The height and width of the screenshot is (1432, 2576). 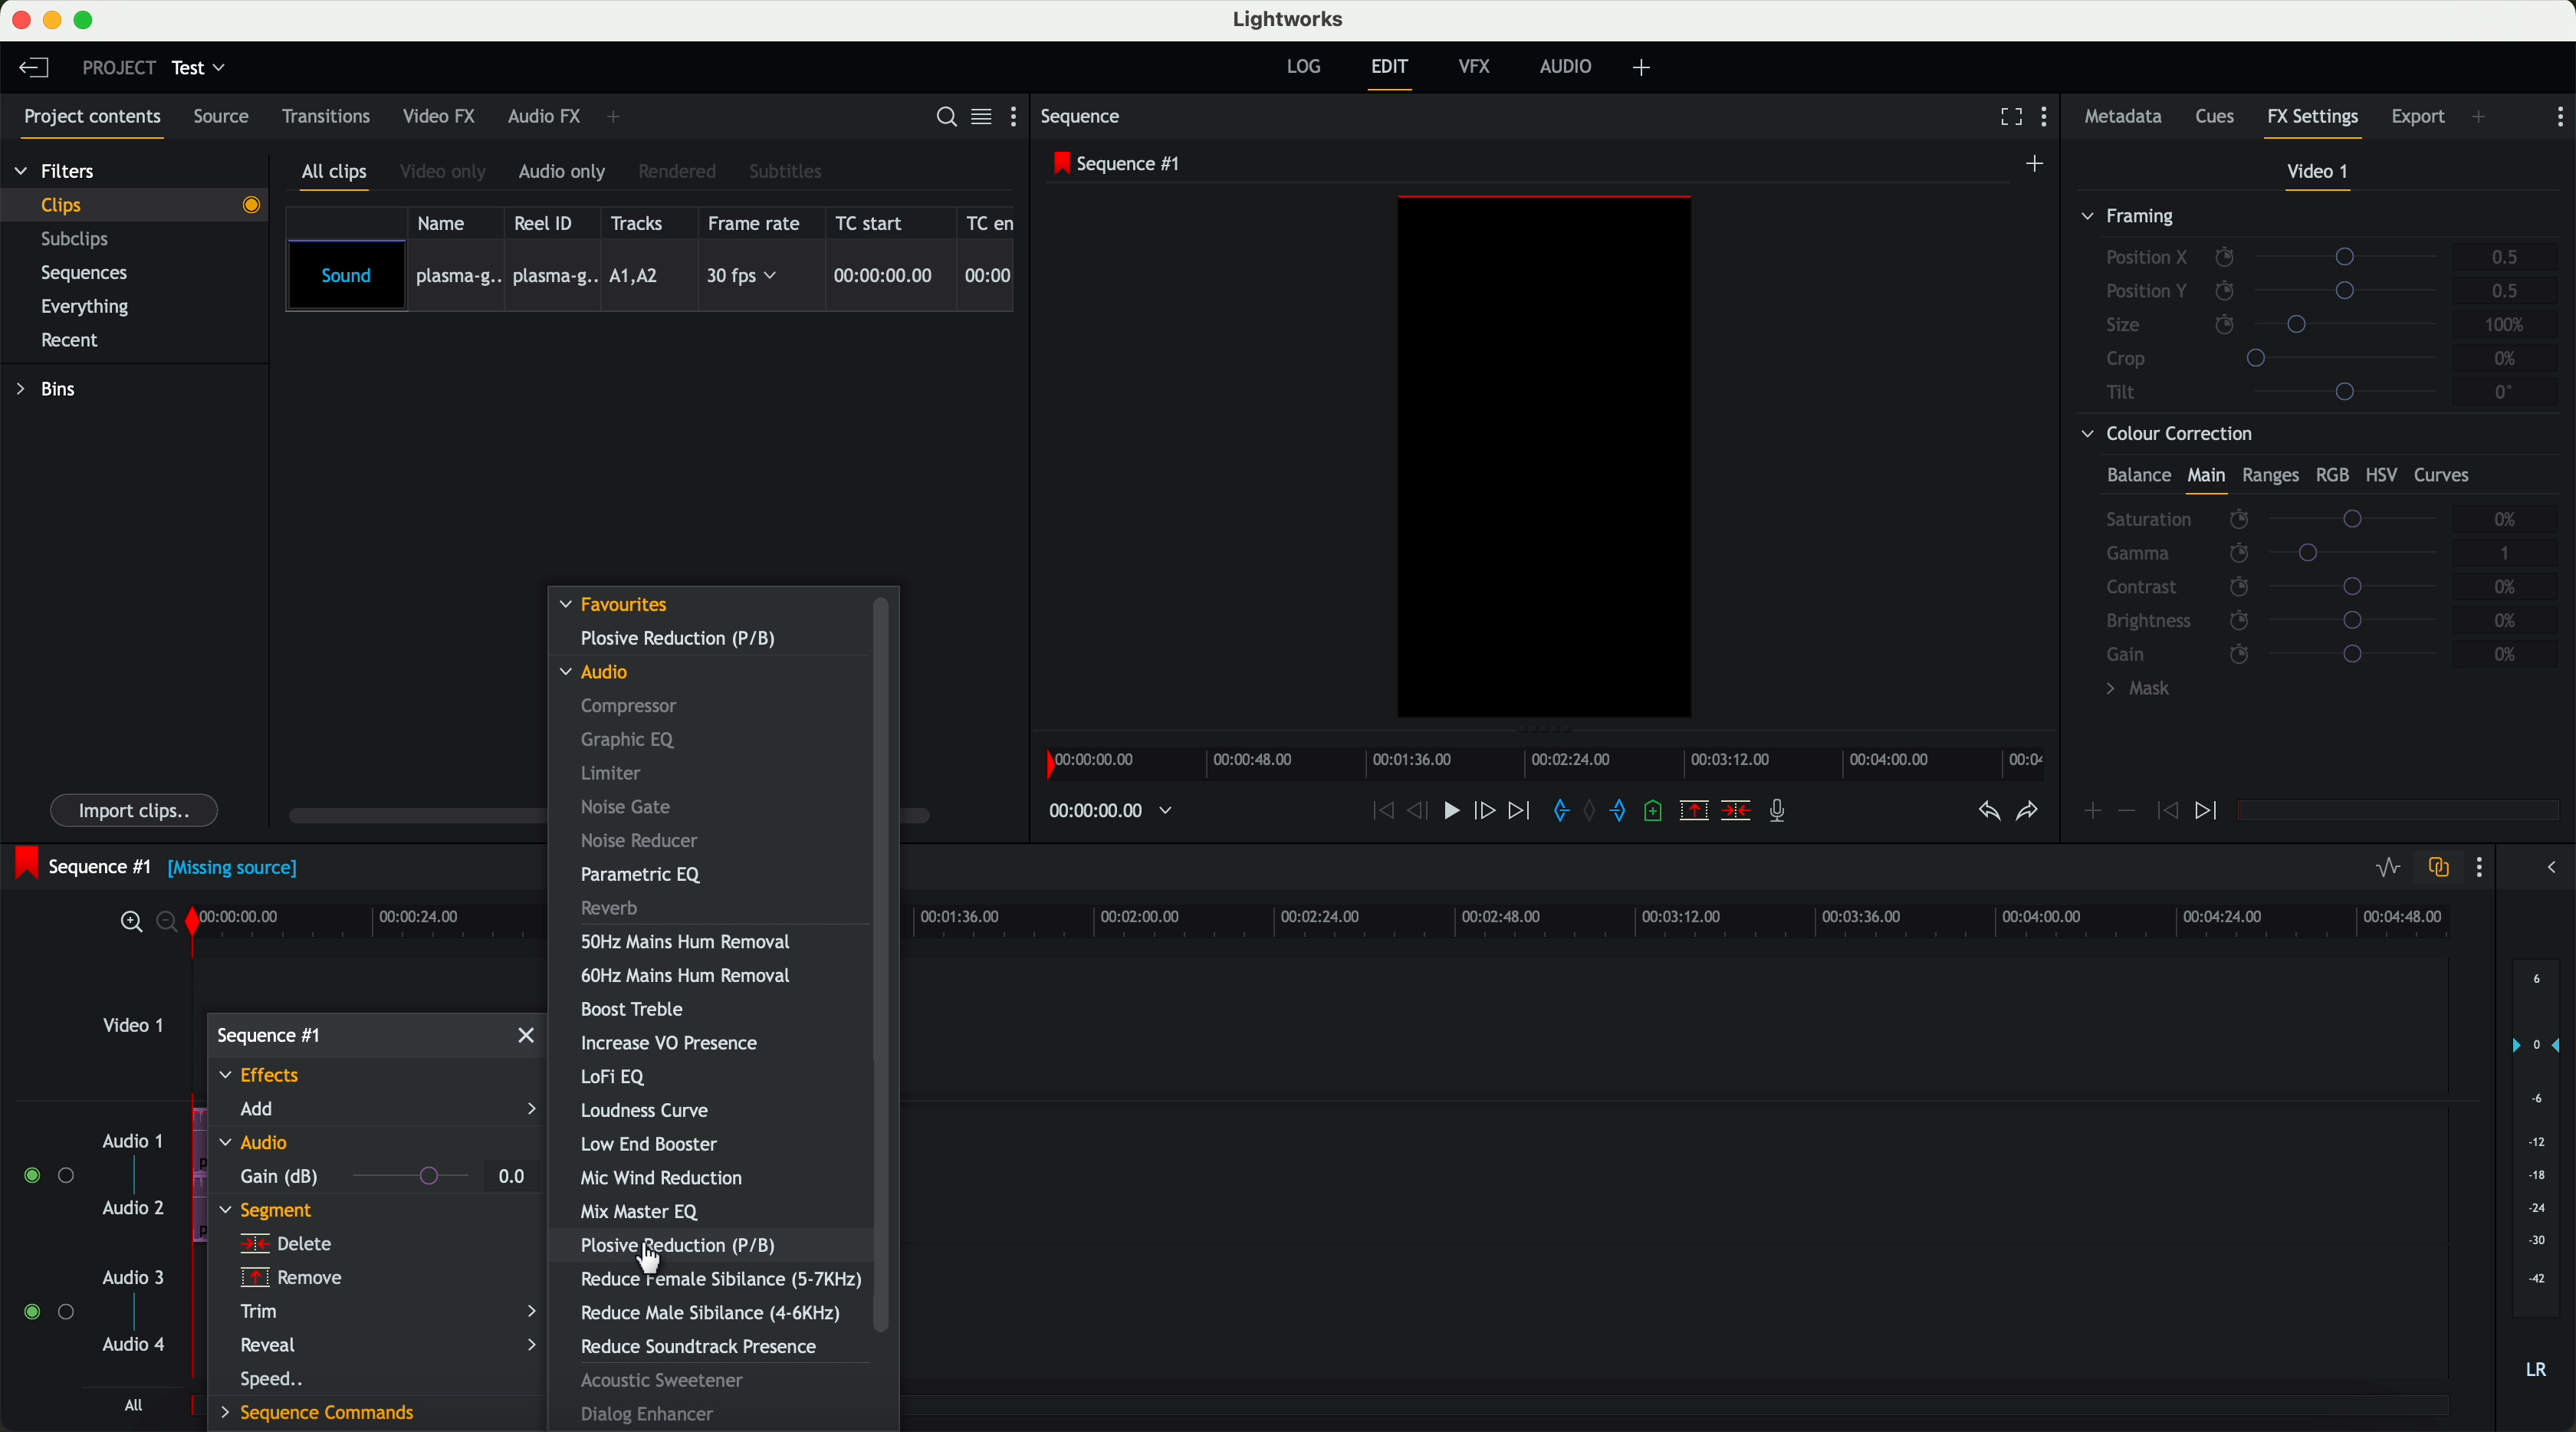 What do you see at coordinates (681, 171) in the screenshot?
I see `rendered` at bounding box center [681, 171].